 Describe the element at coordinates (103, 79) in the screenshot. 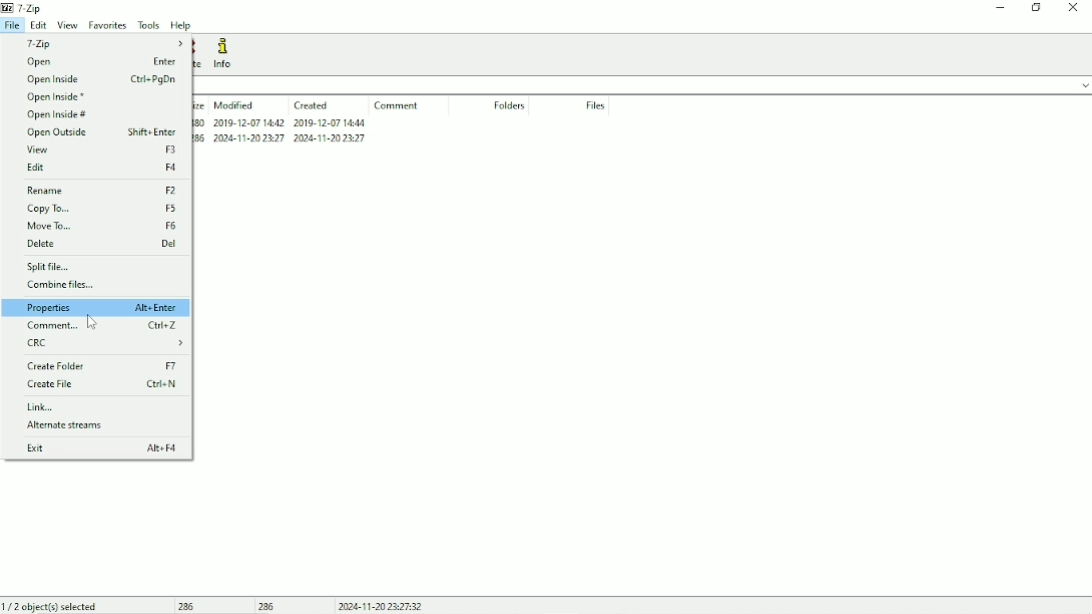

I see `Open Inside` at that location.